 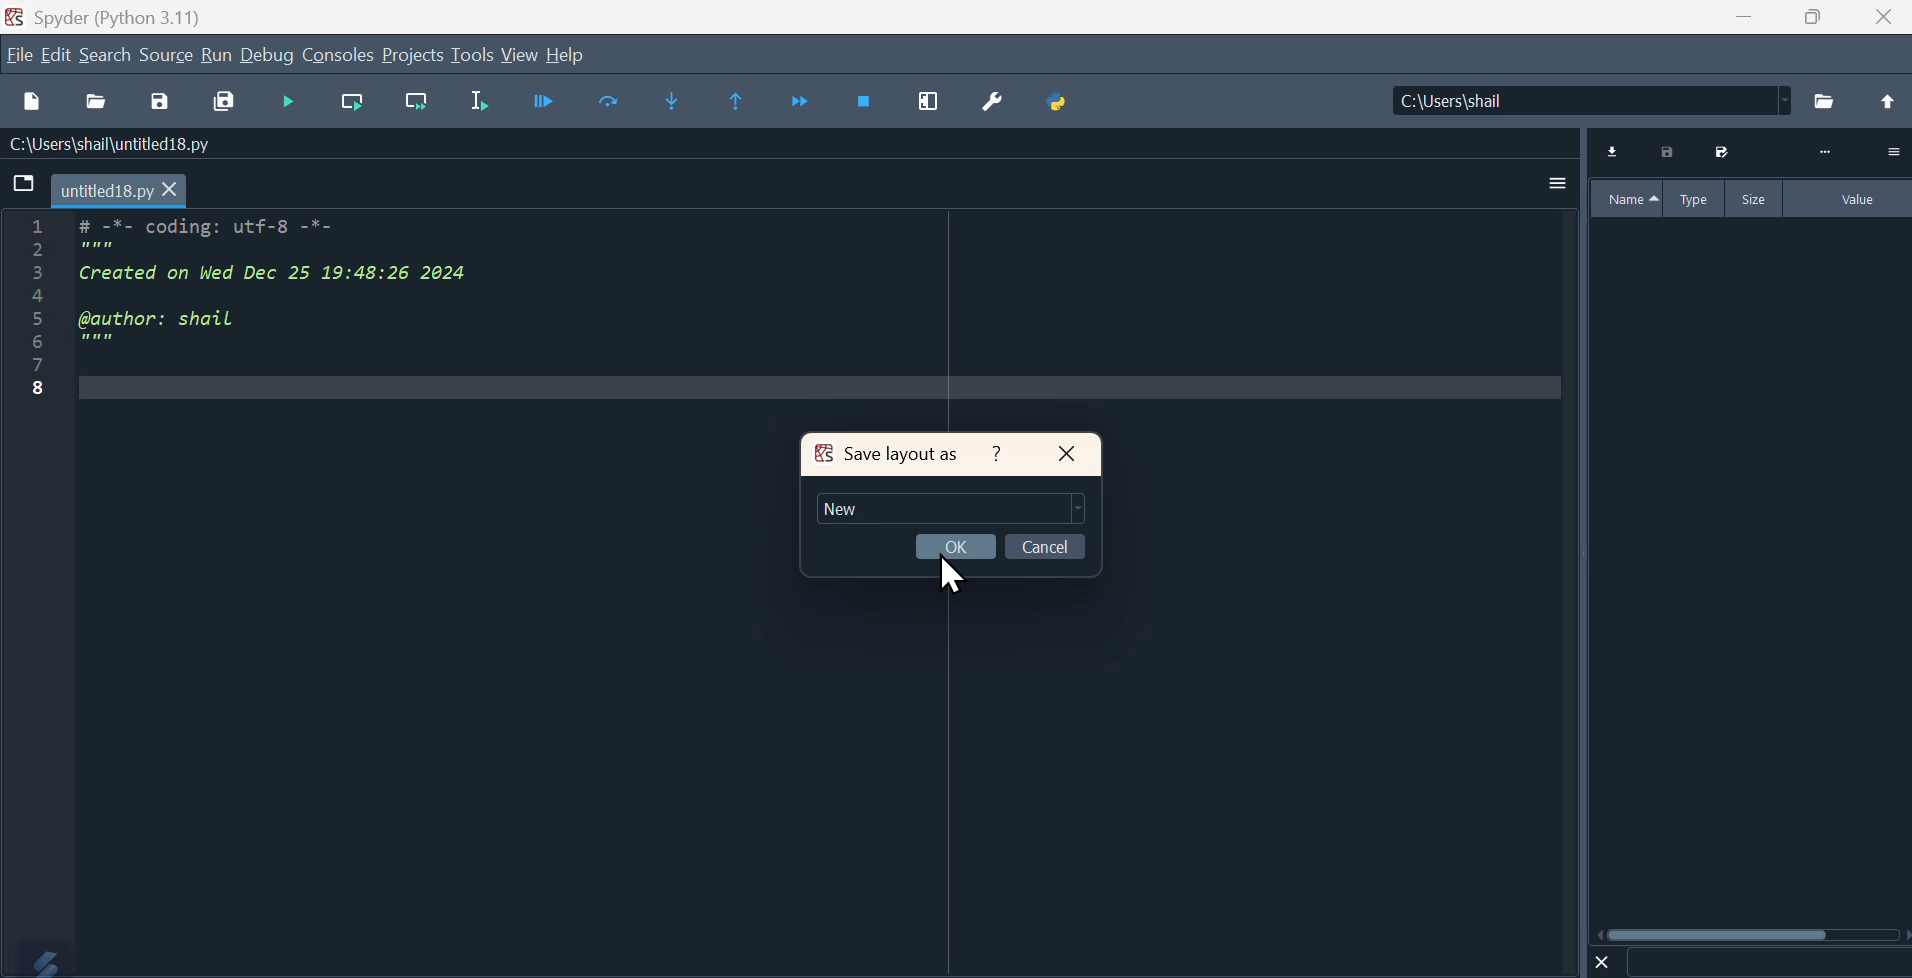 What do you see at coordinates (1826, 102) in the screenshot?
I see `Folder` at bounding box center [1826, 102].